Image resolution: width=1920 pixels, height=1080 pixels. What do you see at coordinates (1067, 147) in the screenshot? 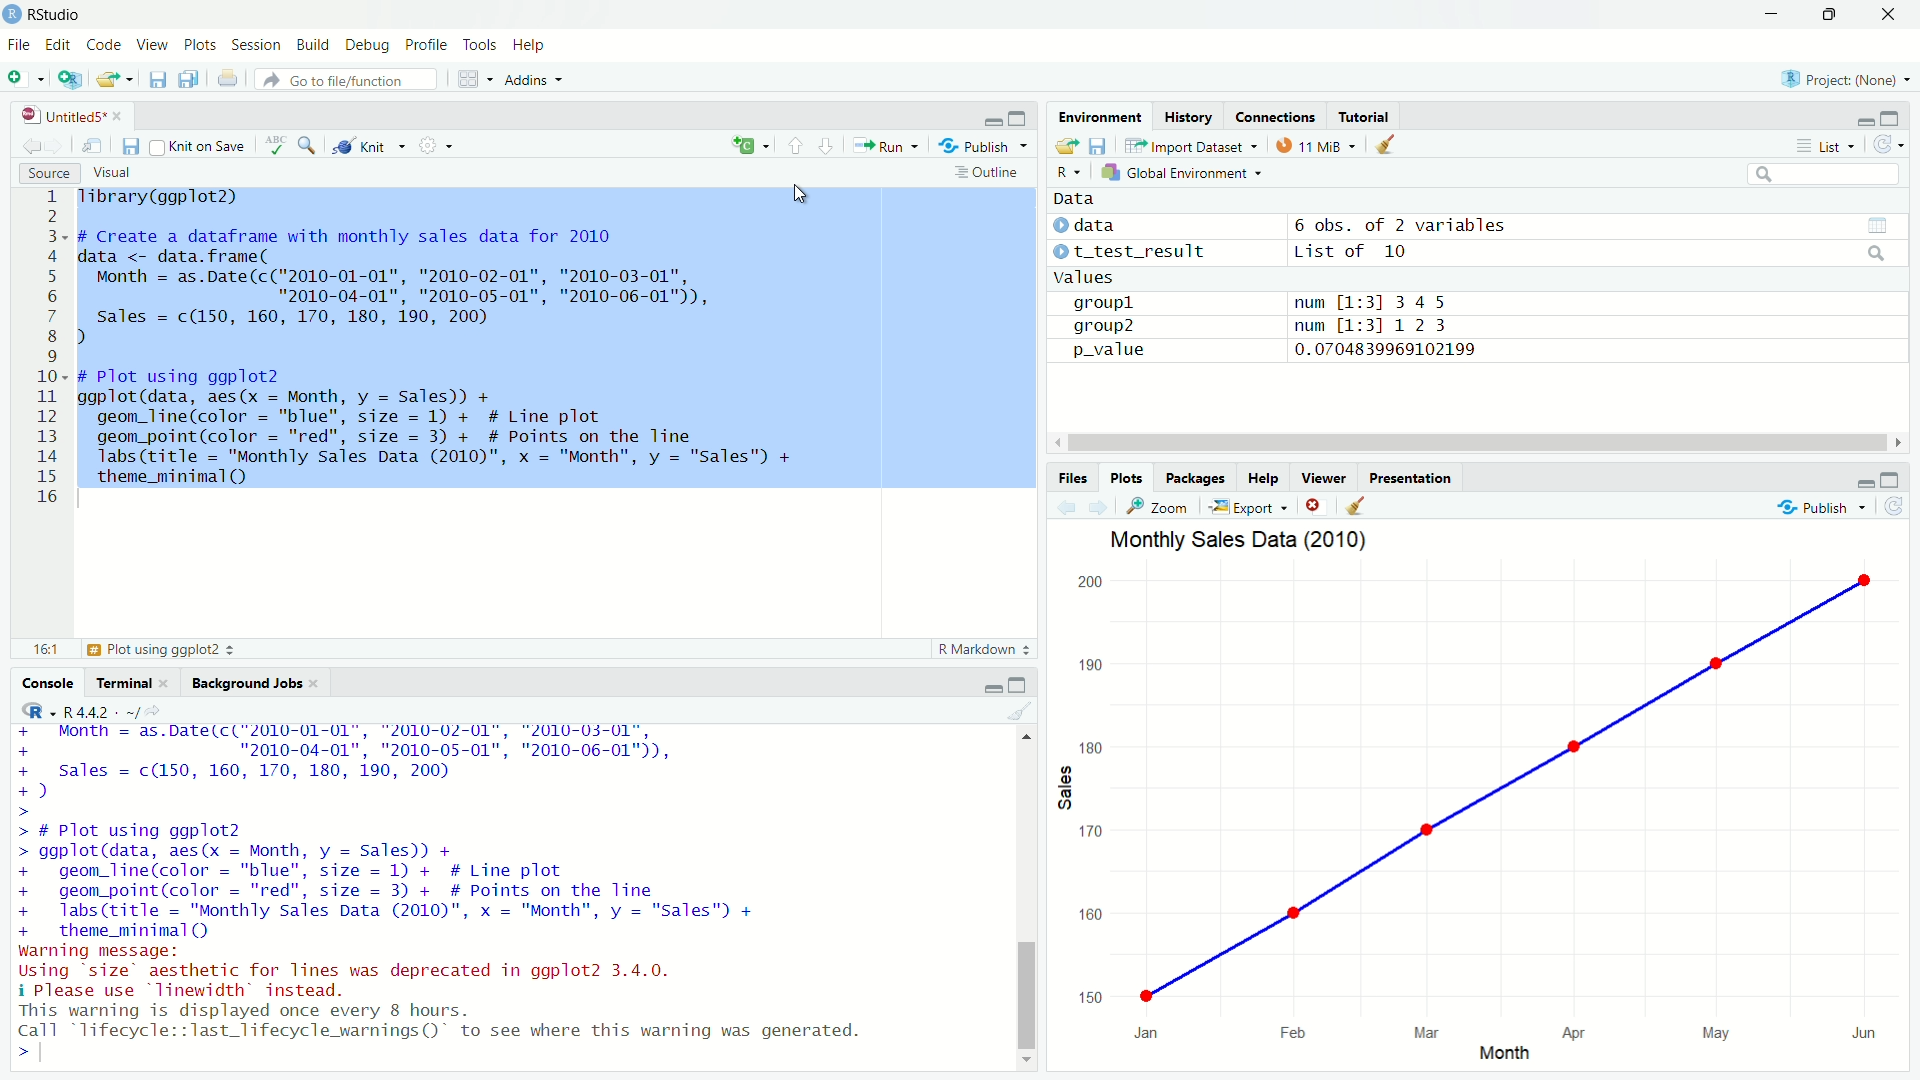
I see `load workspace` at bounding box center [1067, 147].